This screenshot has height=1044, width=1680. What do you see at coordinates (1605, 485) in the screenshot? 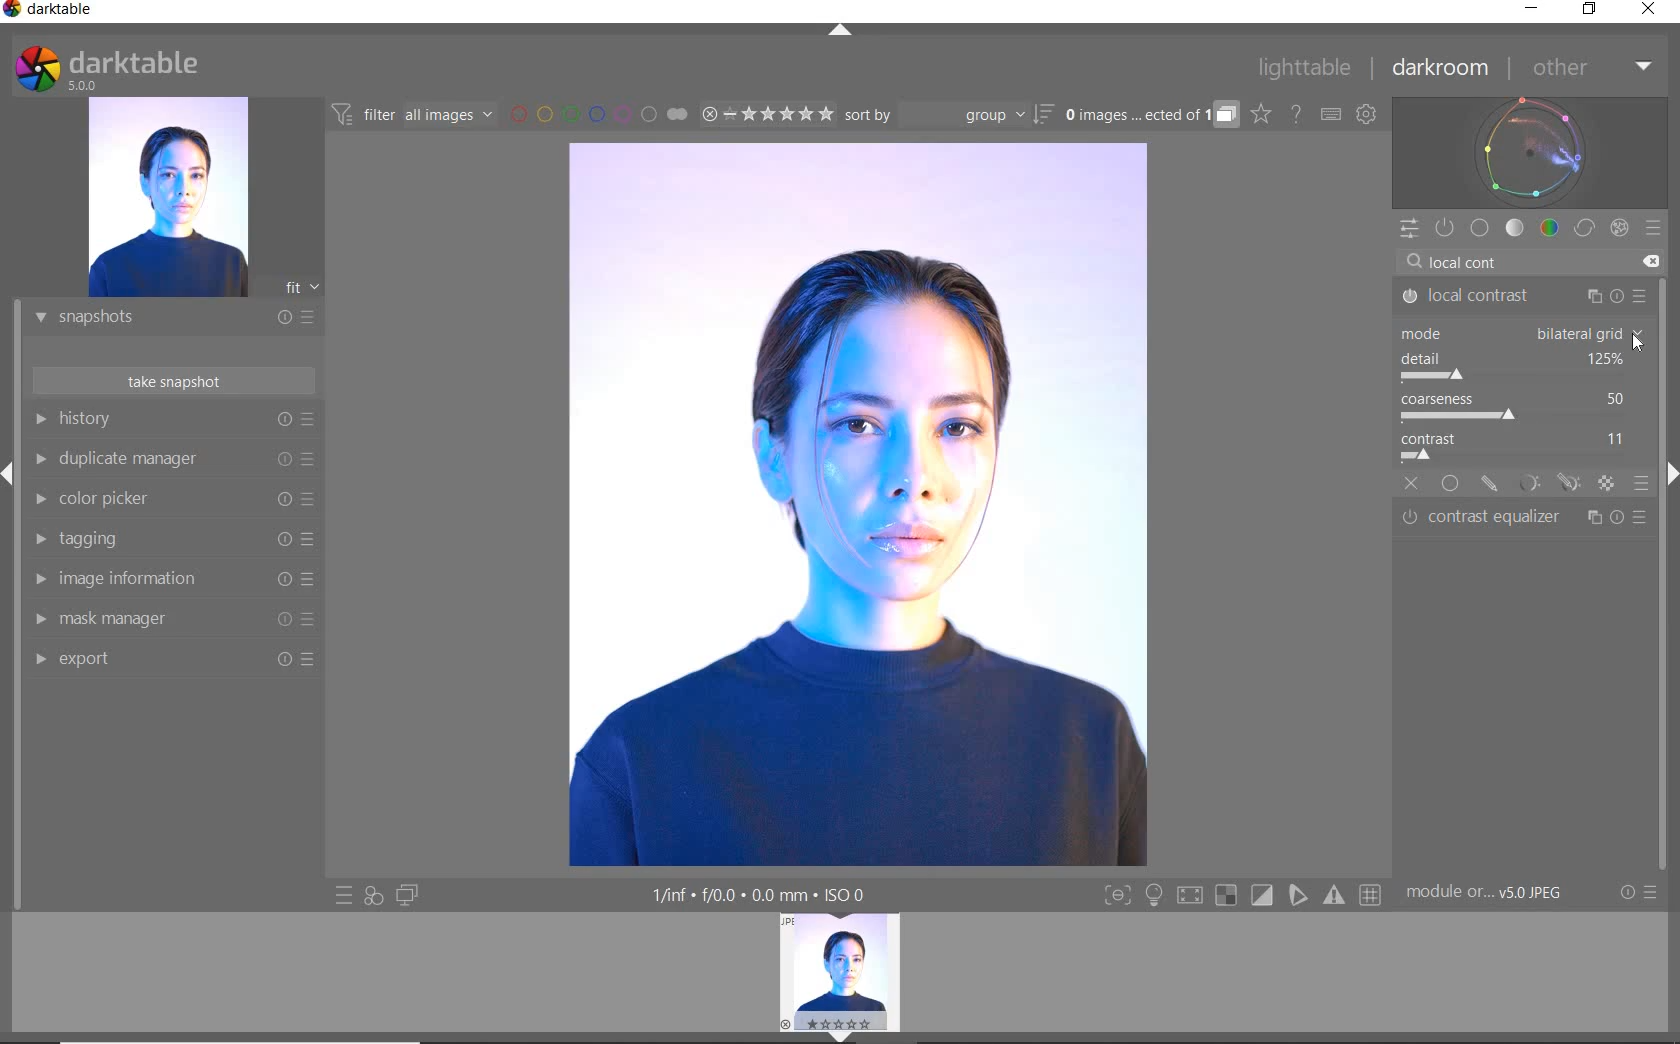
I see `MASK OPTION` at bounding box center [1605, 485].